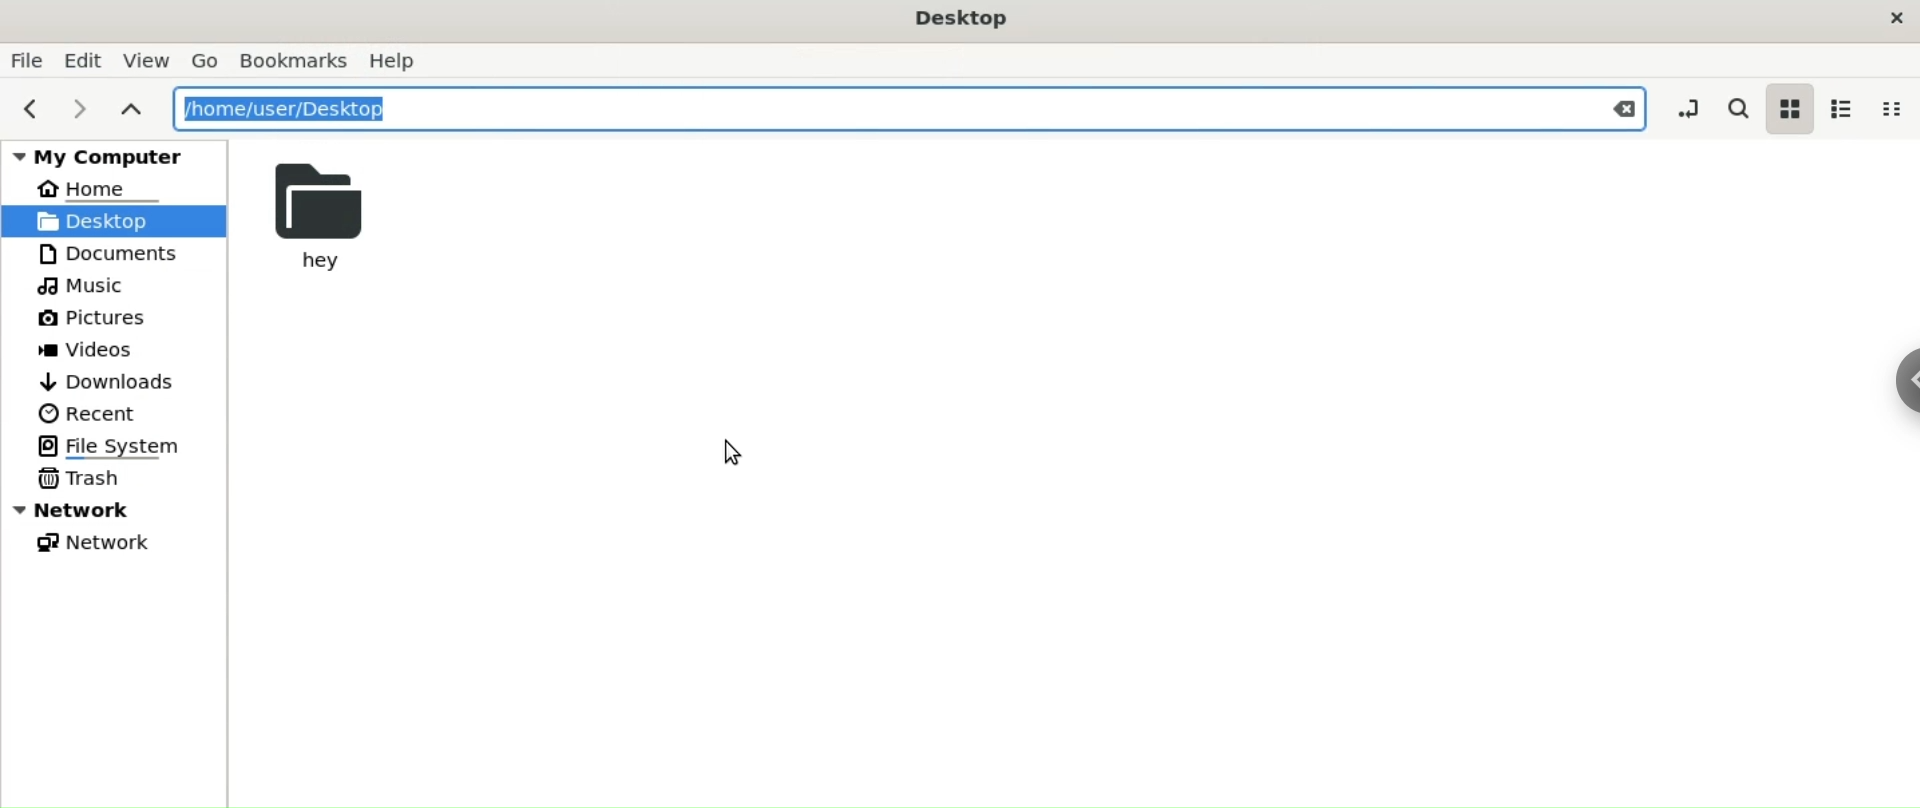 The width and height of the screenshot is (1920, 808). Describe the element at coordinates (94, 313) in the screenshot. I see `Pictures` at that location.